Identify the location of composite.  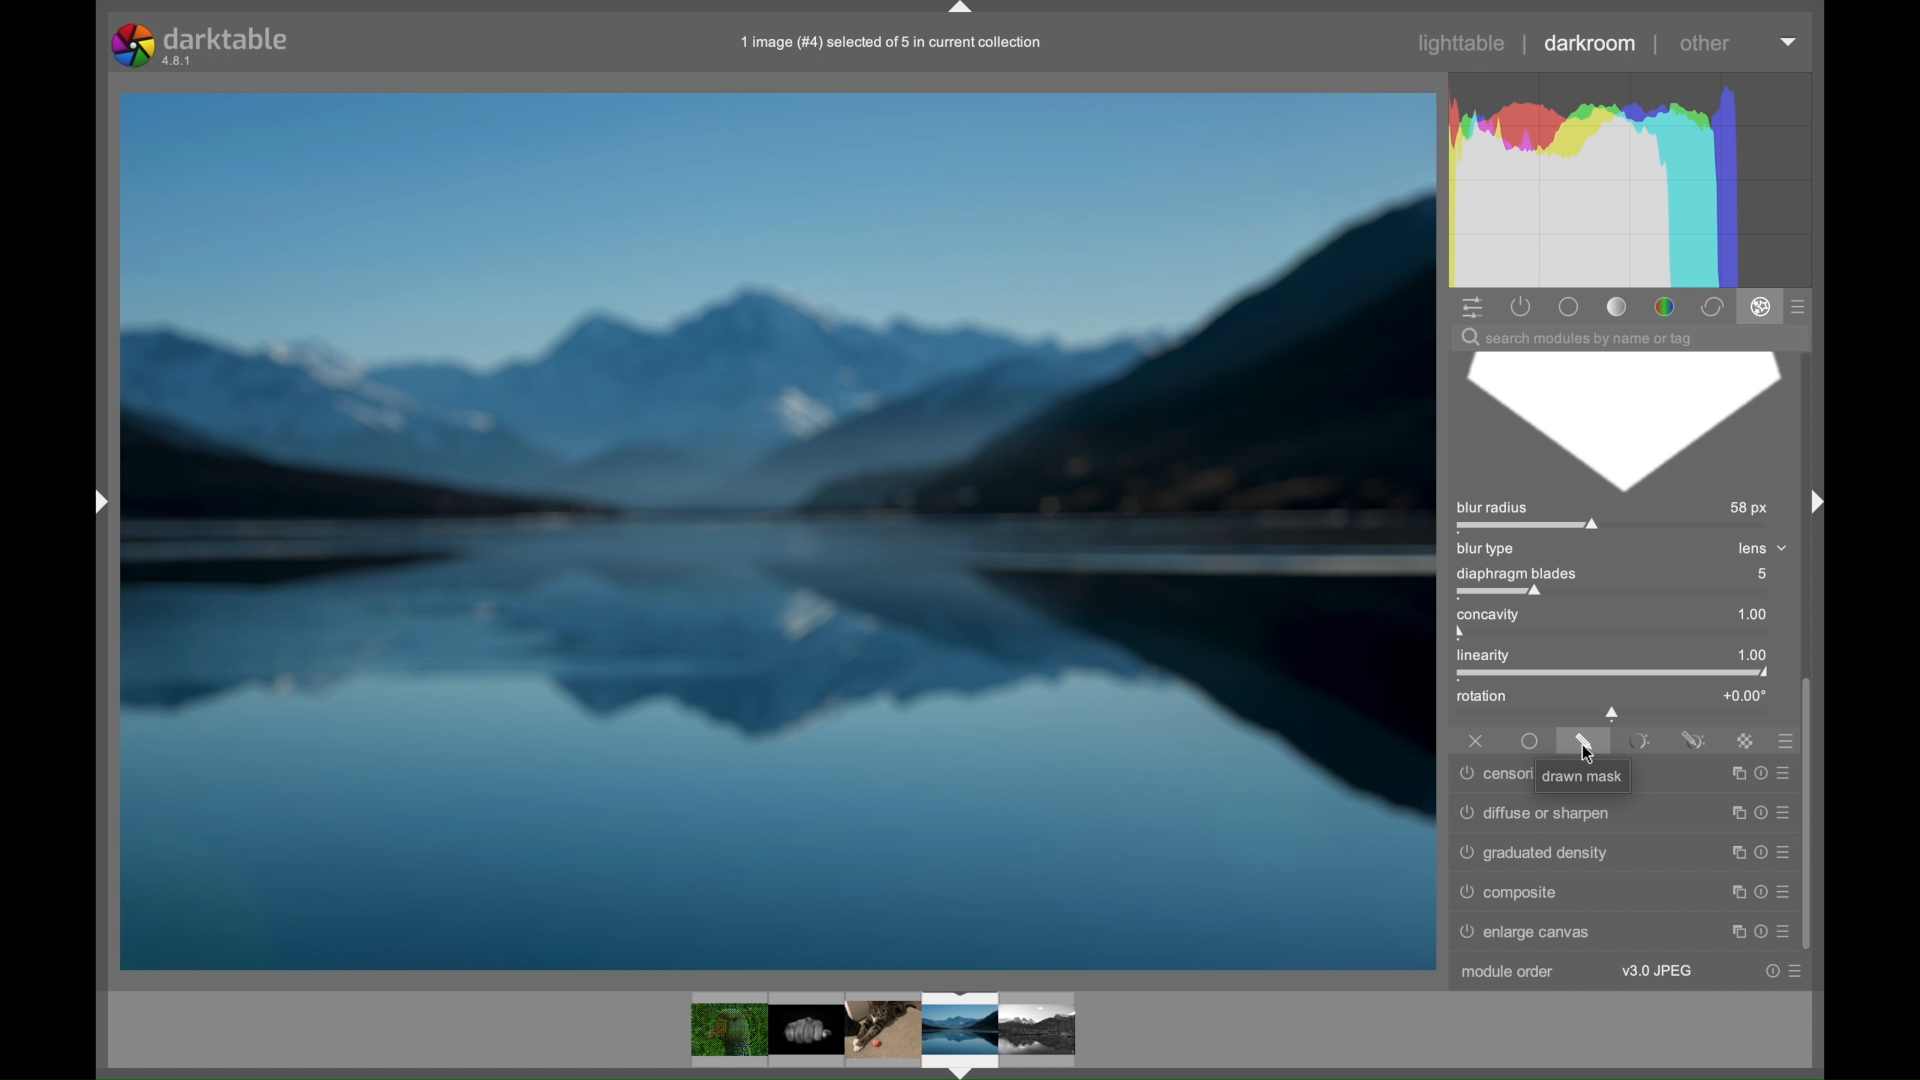
(1510, 893).